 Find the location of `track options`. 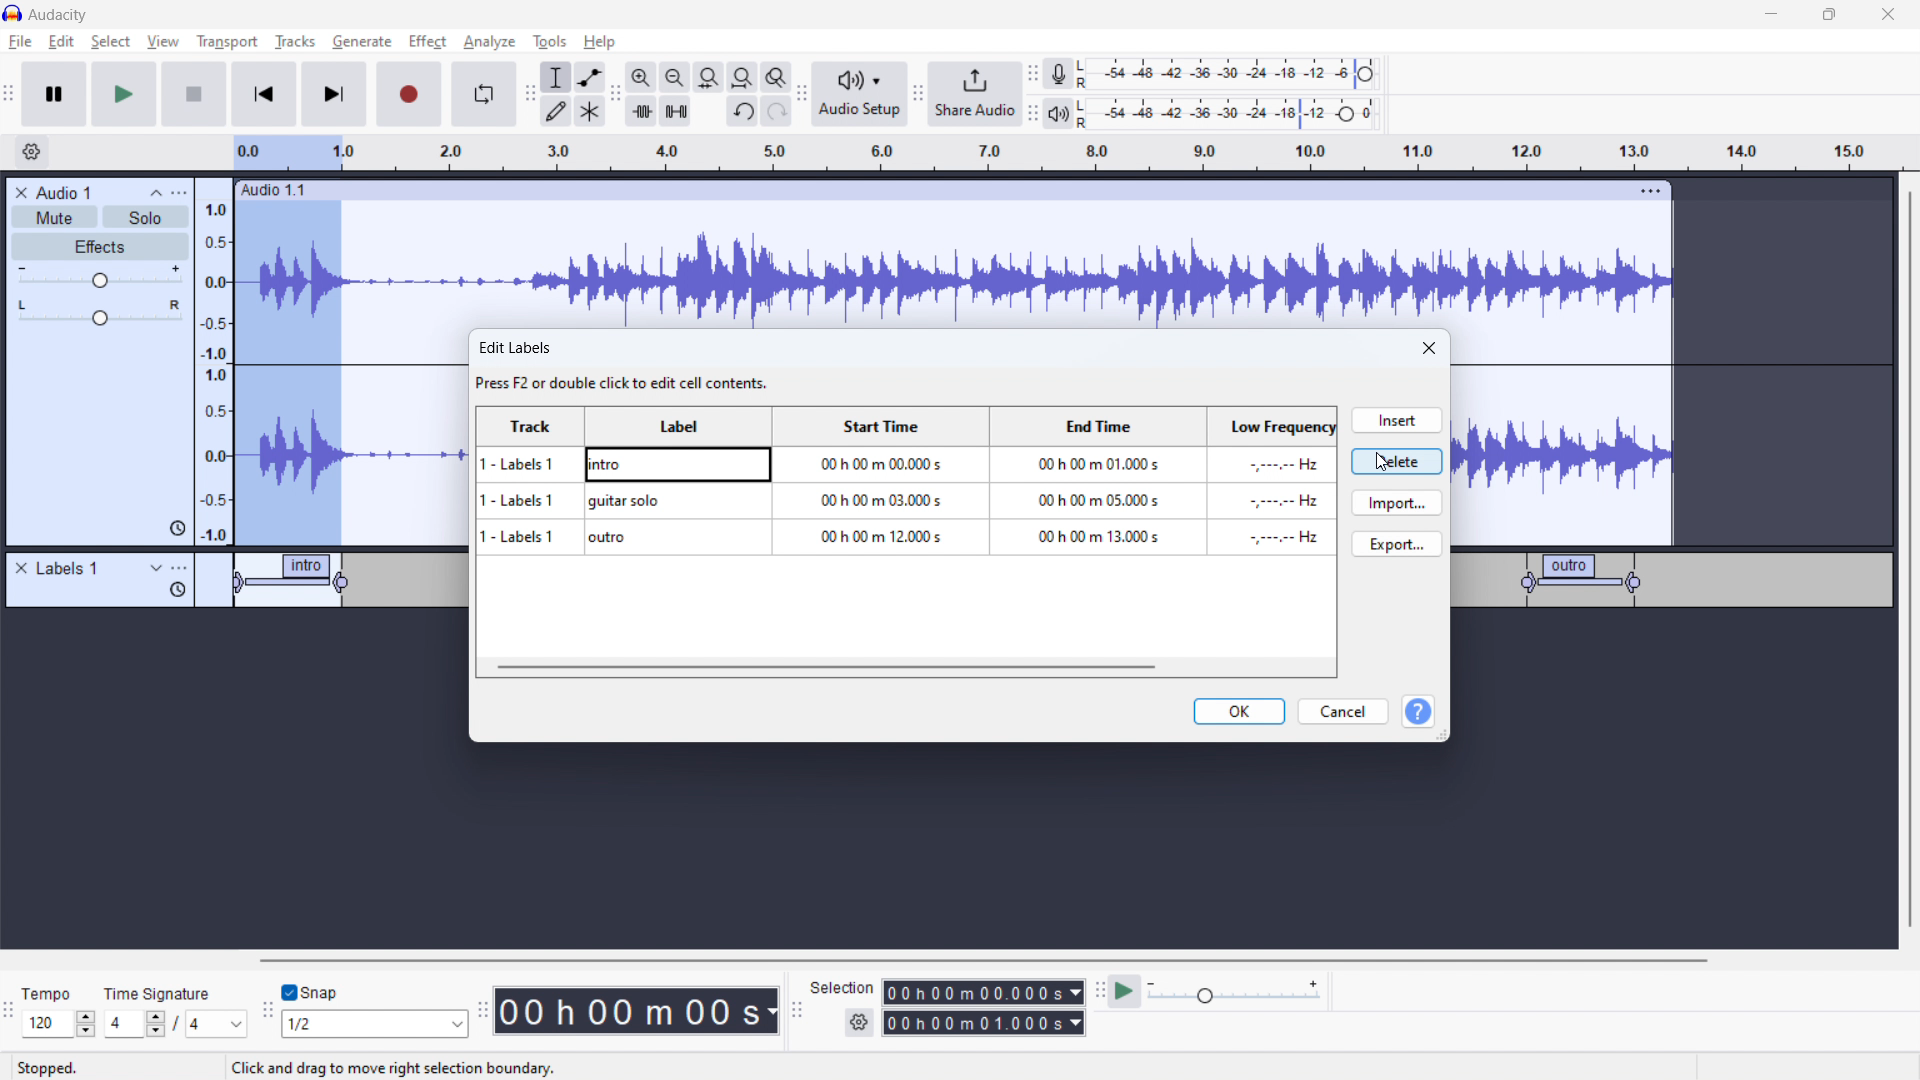

track options is located at coordinates (1653, 189).